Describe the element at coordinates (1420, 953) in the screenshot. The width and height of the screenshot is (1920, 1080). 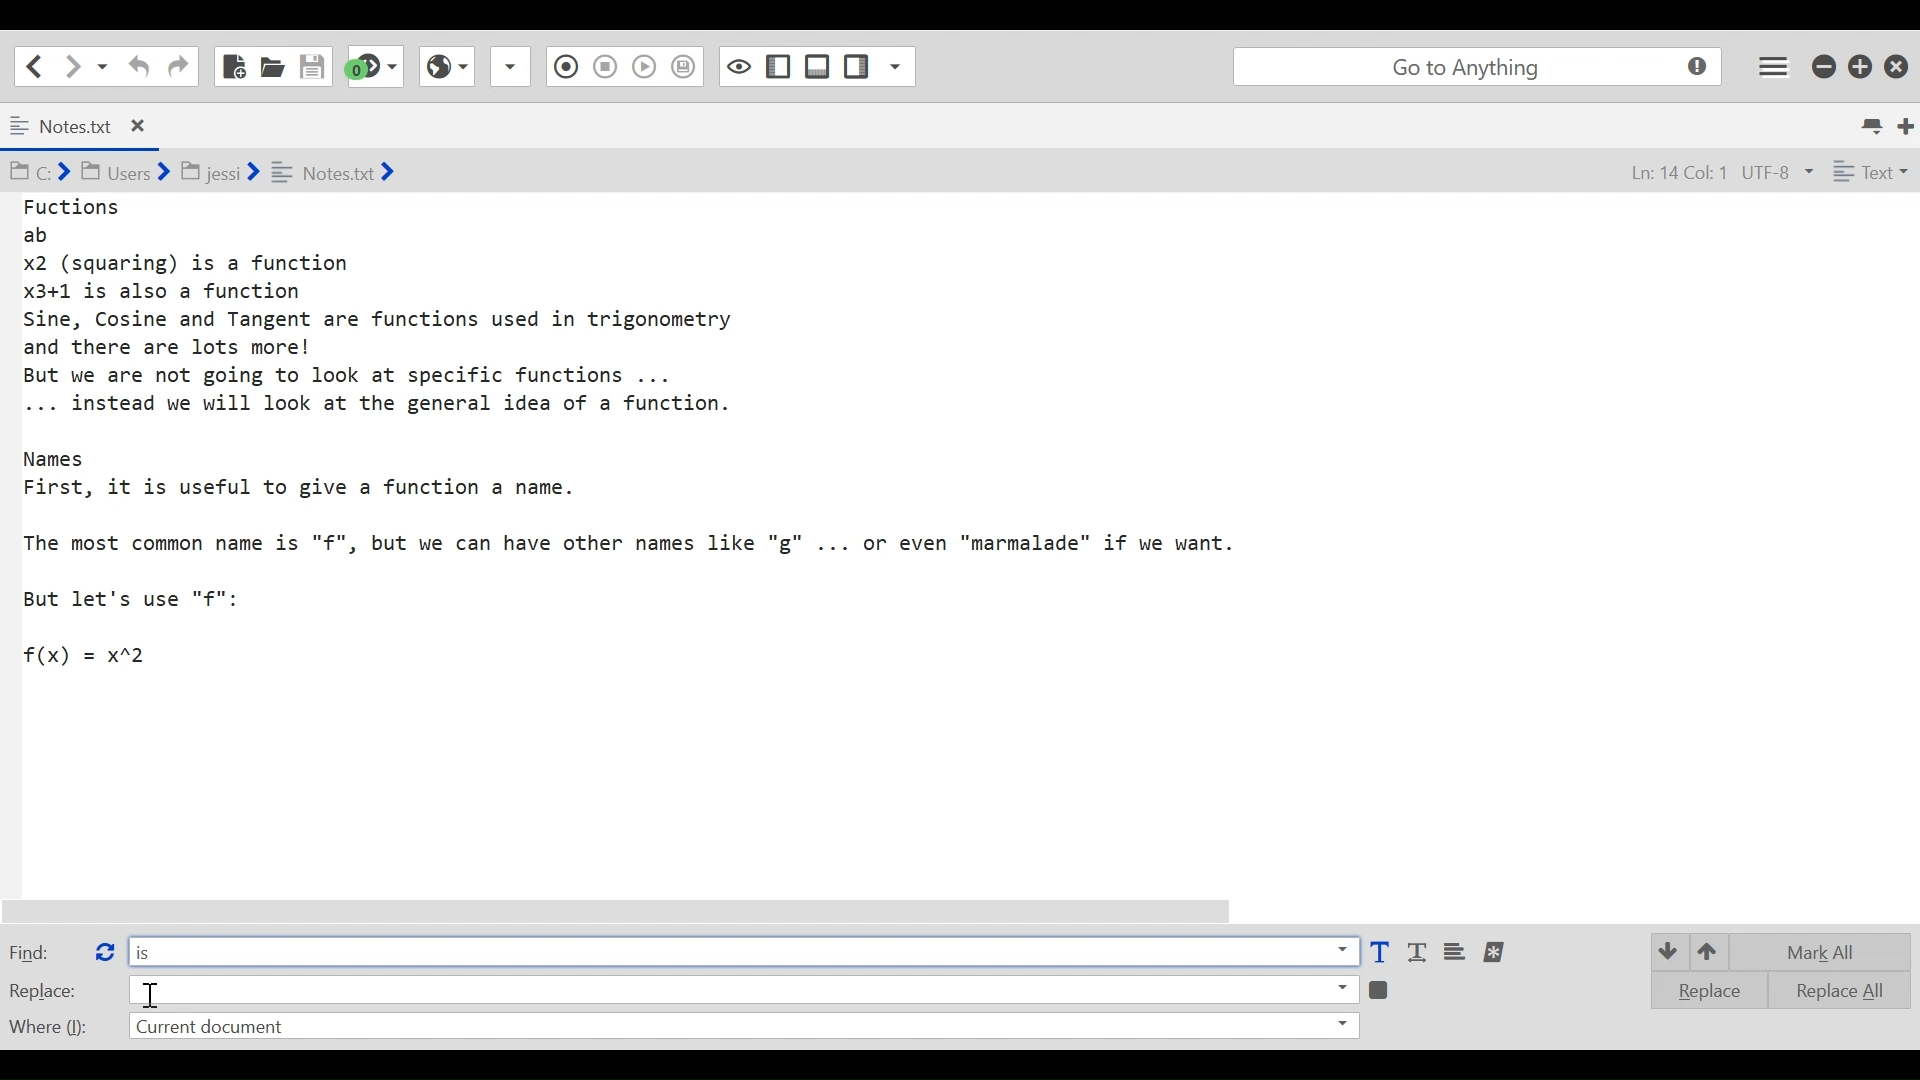
I see `Match whole case` at that location.